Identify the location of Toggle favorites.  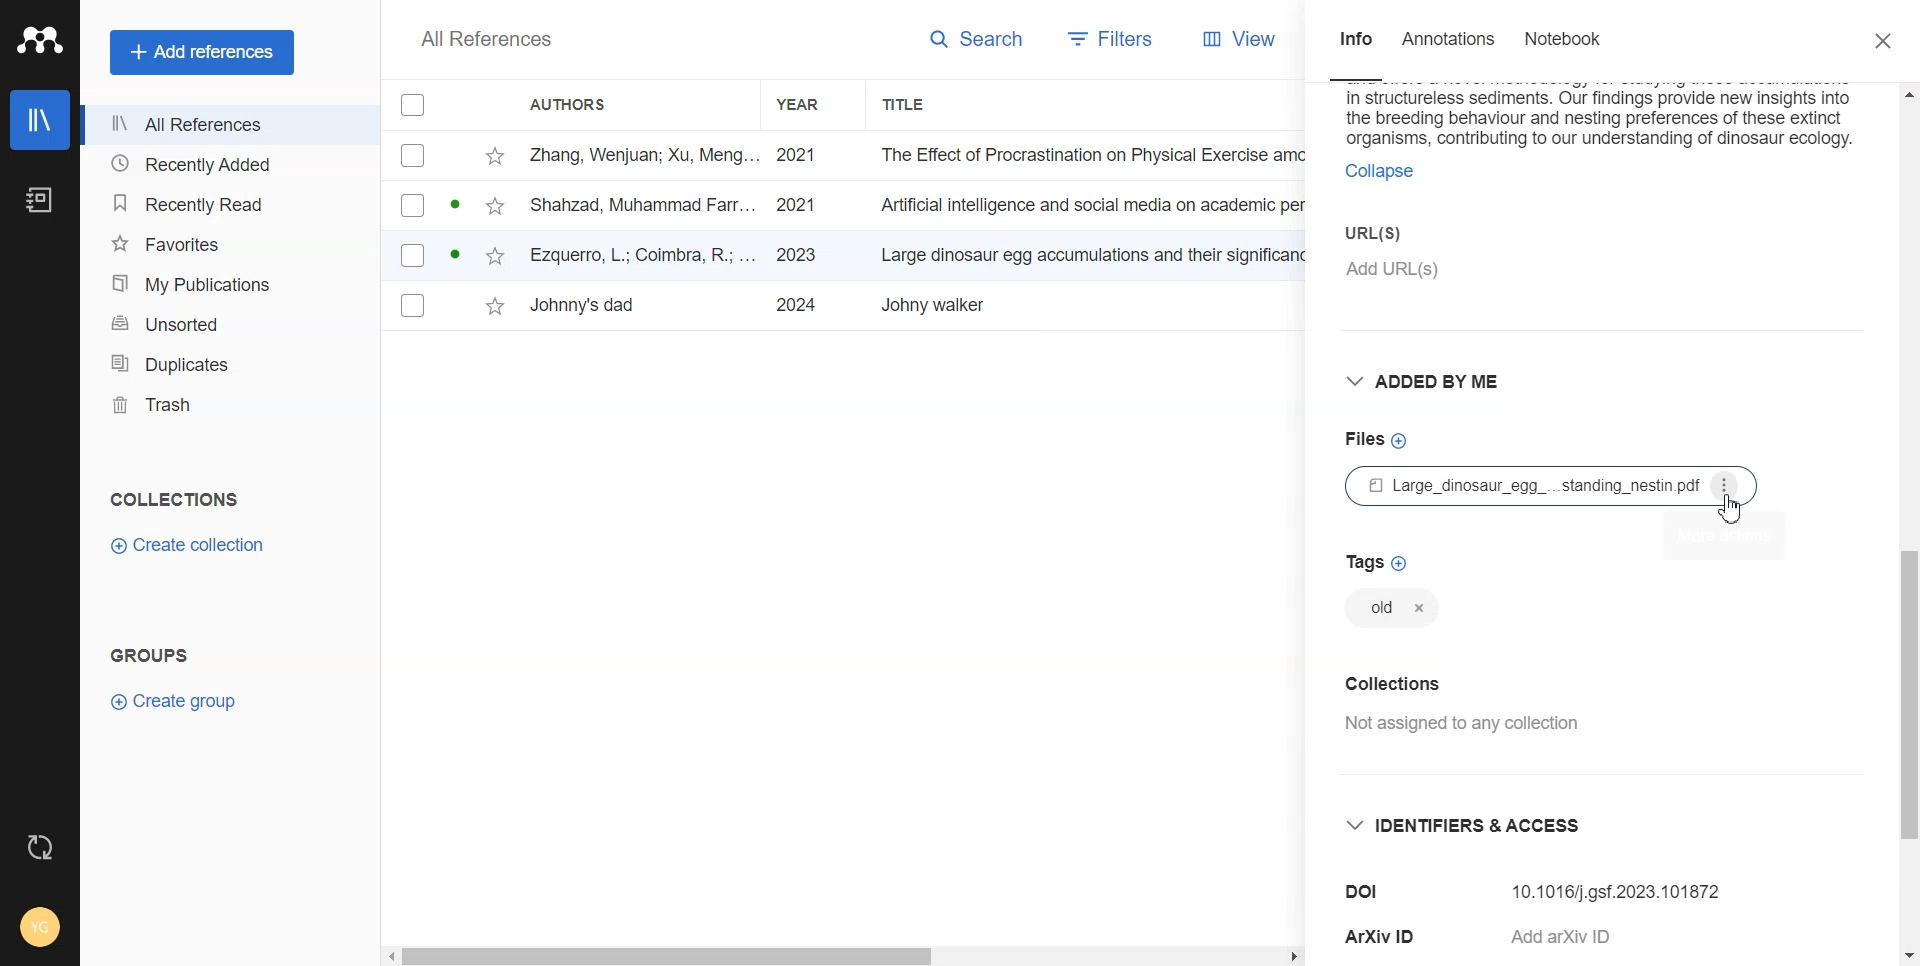
(493, 306).